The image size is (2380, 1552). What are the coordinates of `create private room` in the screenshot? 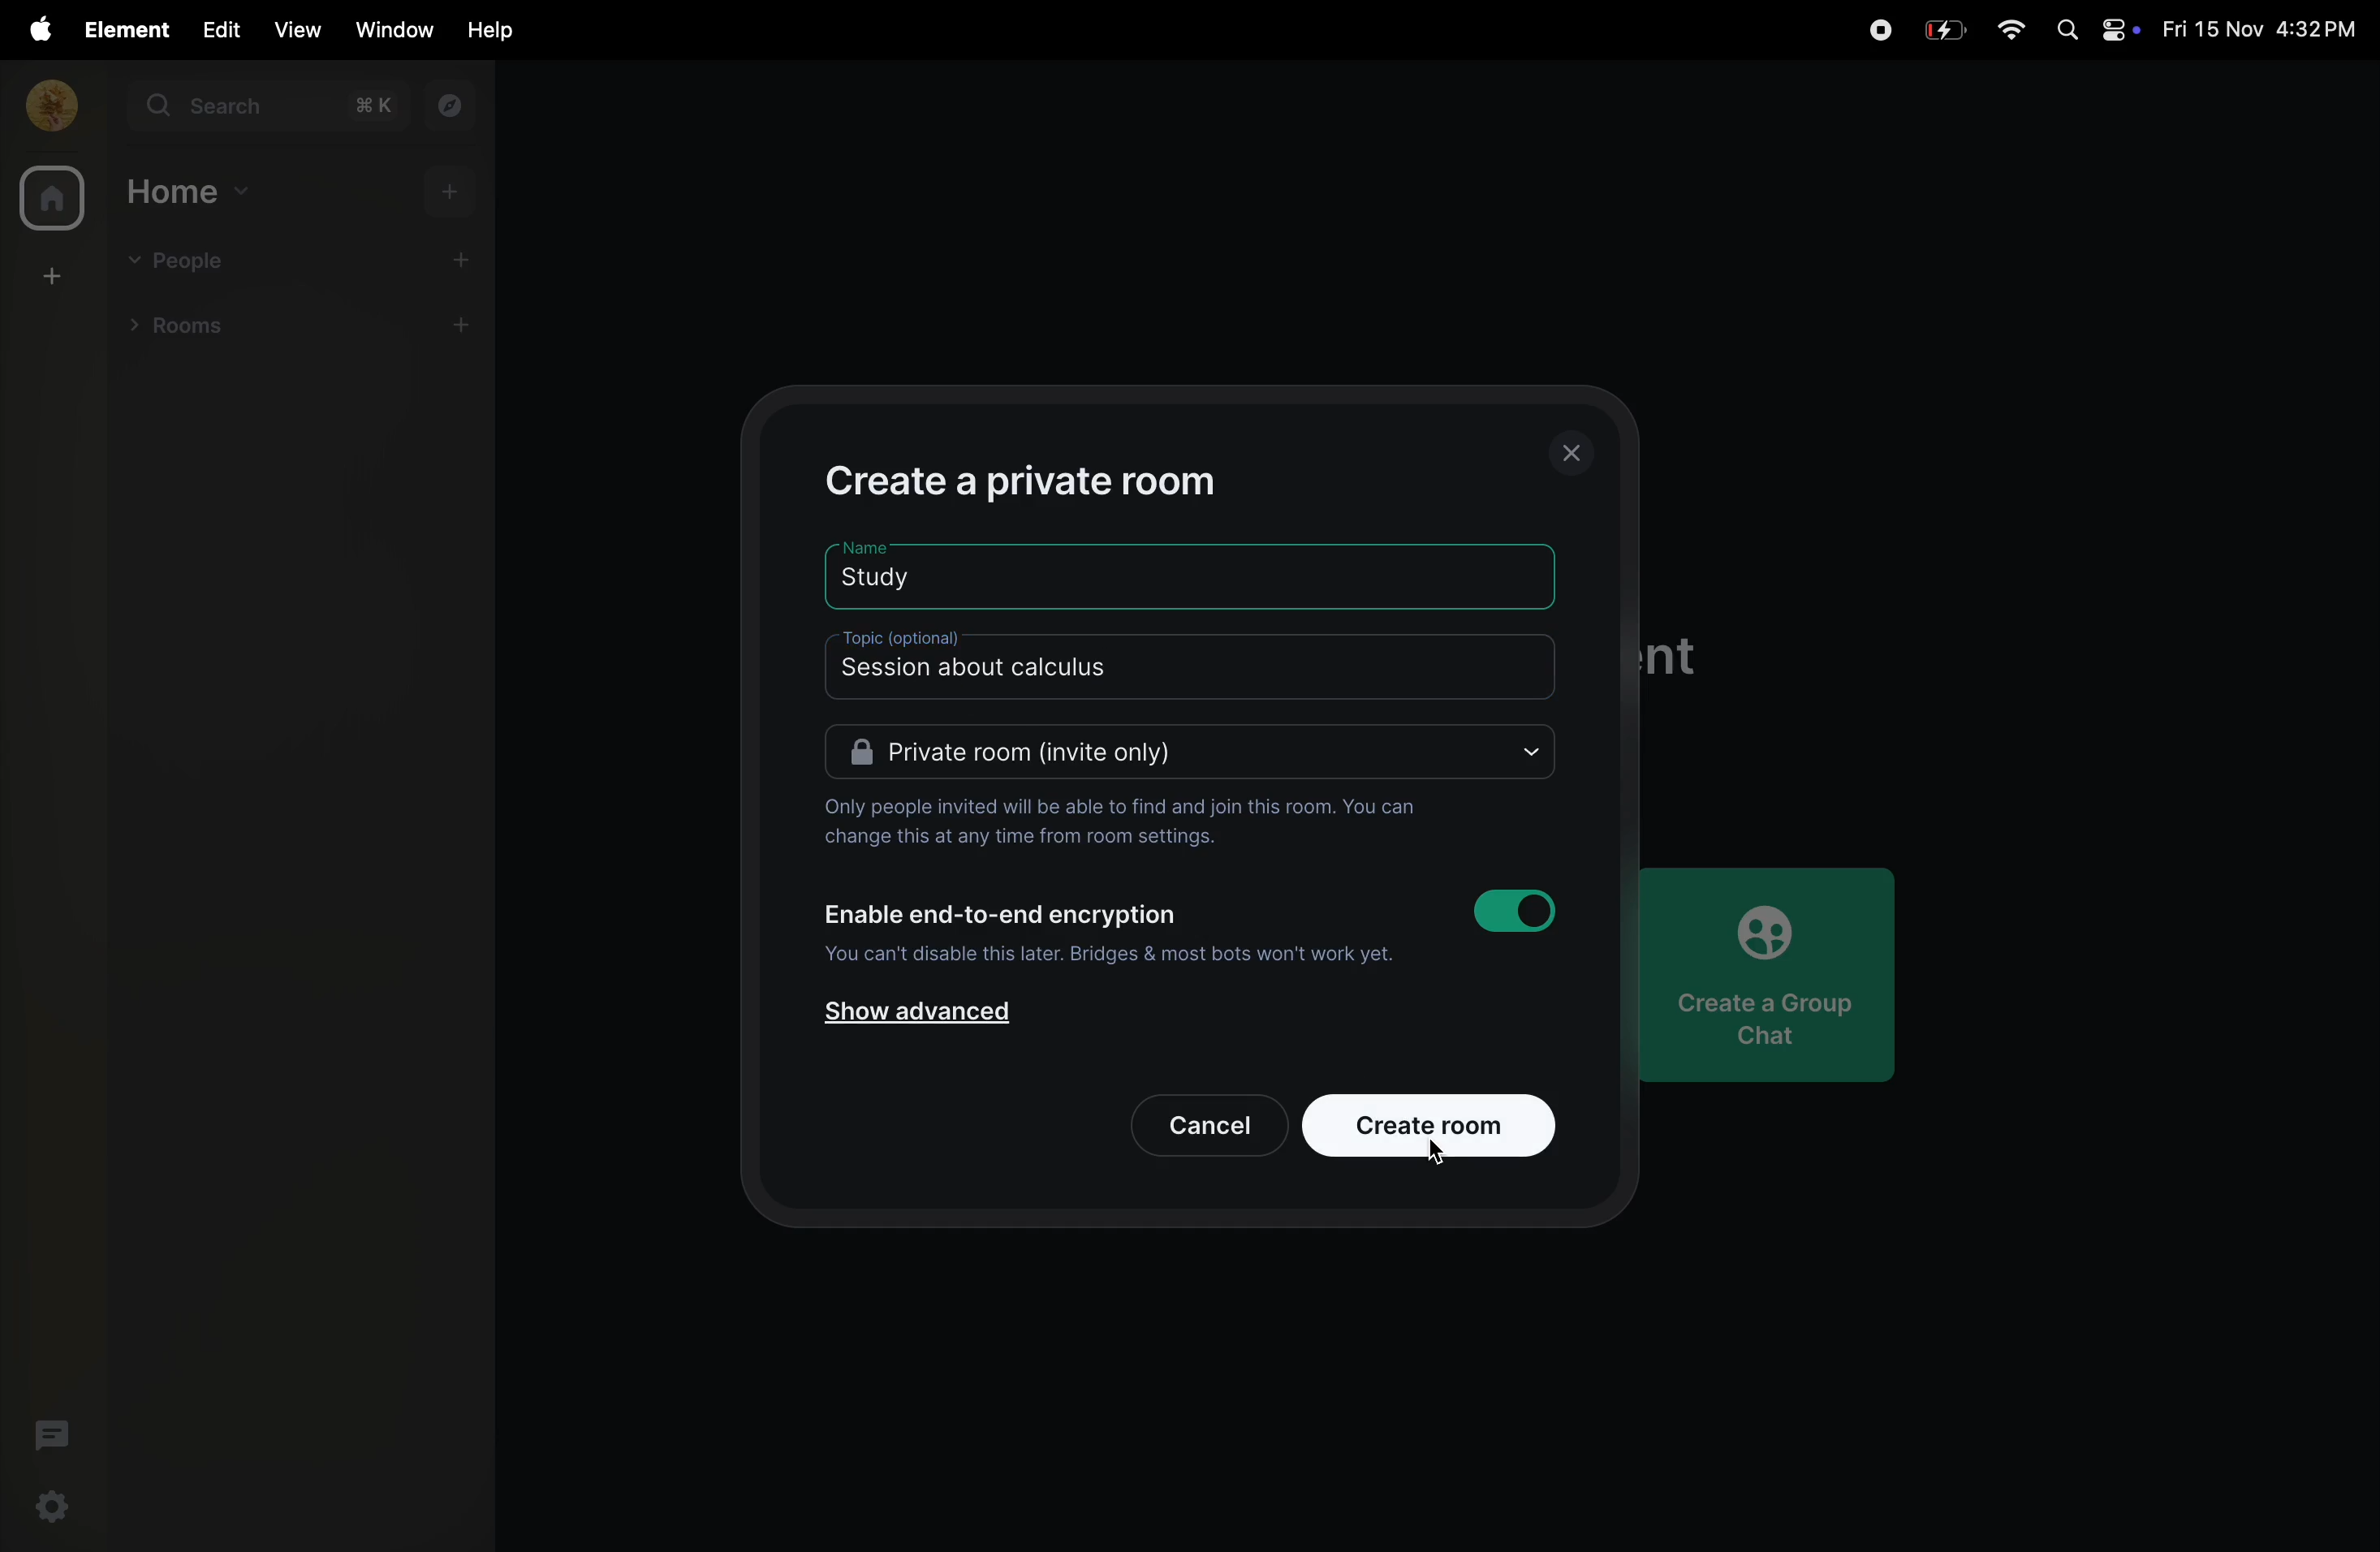 It's located at (1057, 478).